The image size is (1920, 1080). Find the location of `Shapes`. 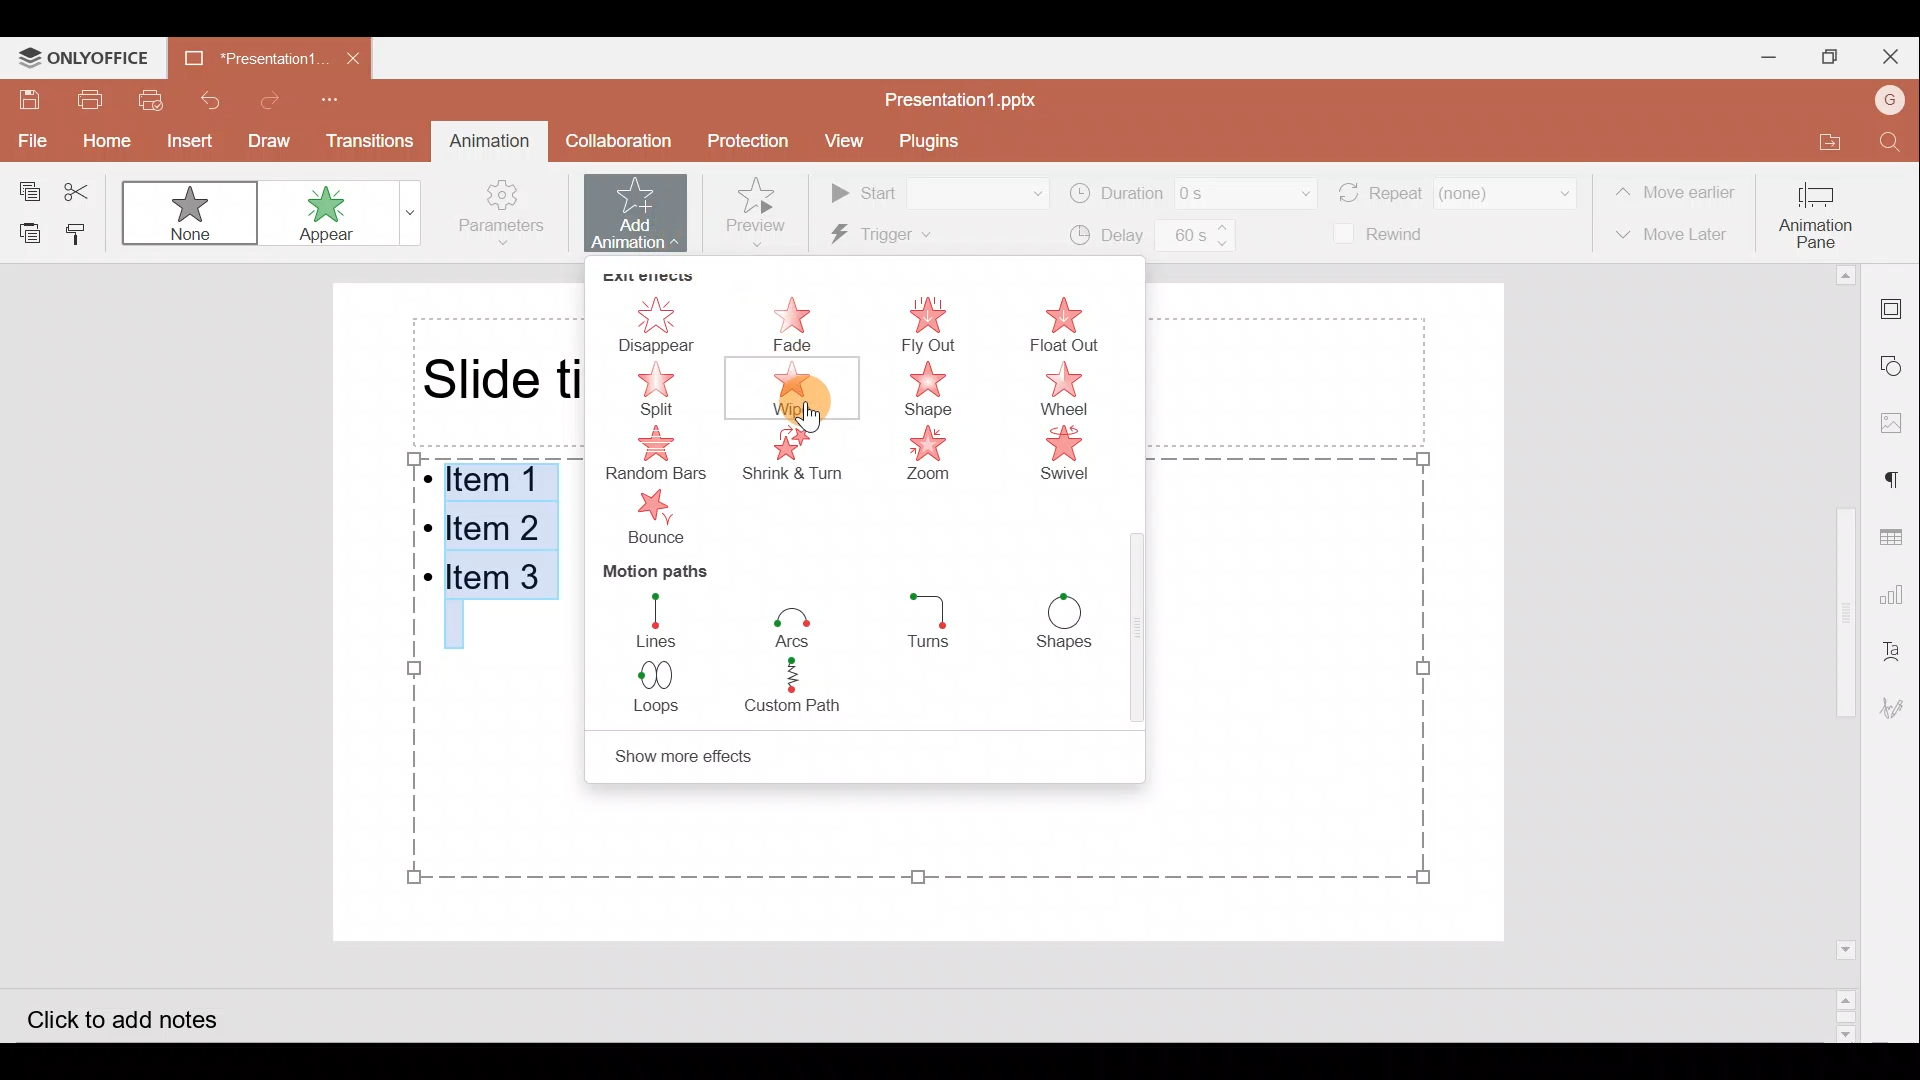

Shapes is located at coordinates (1063, 621).